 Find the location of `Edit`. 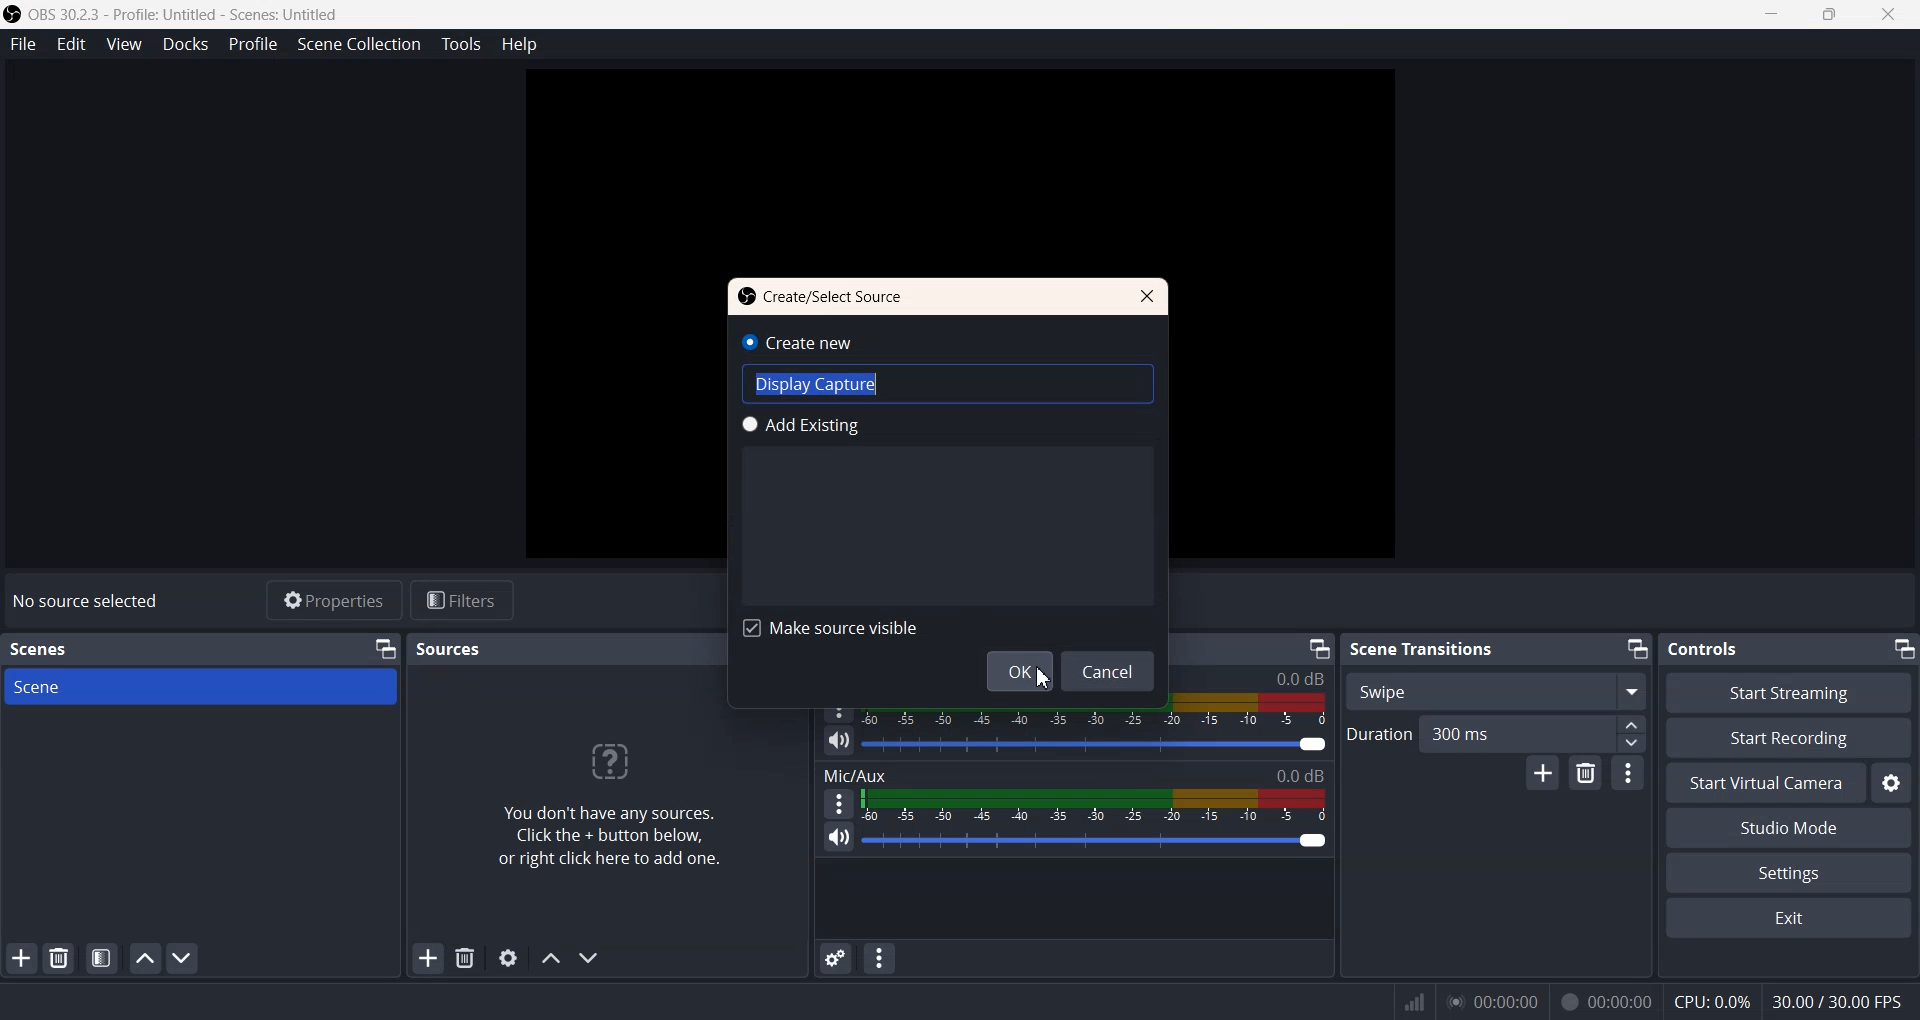

Edit is located at coordinates (71, 44).